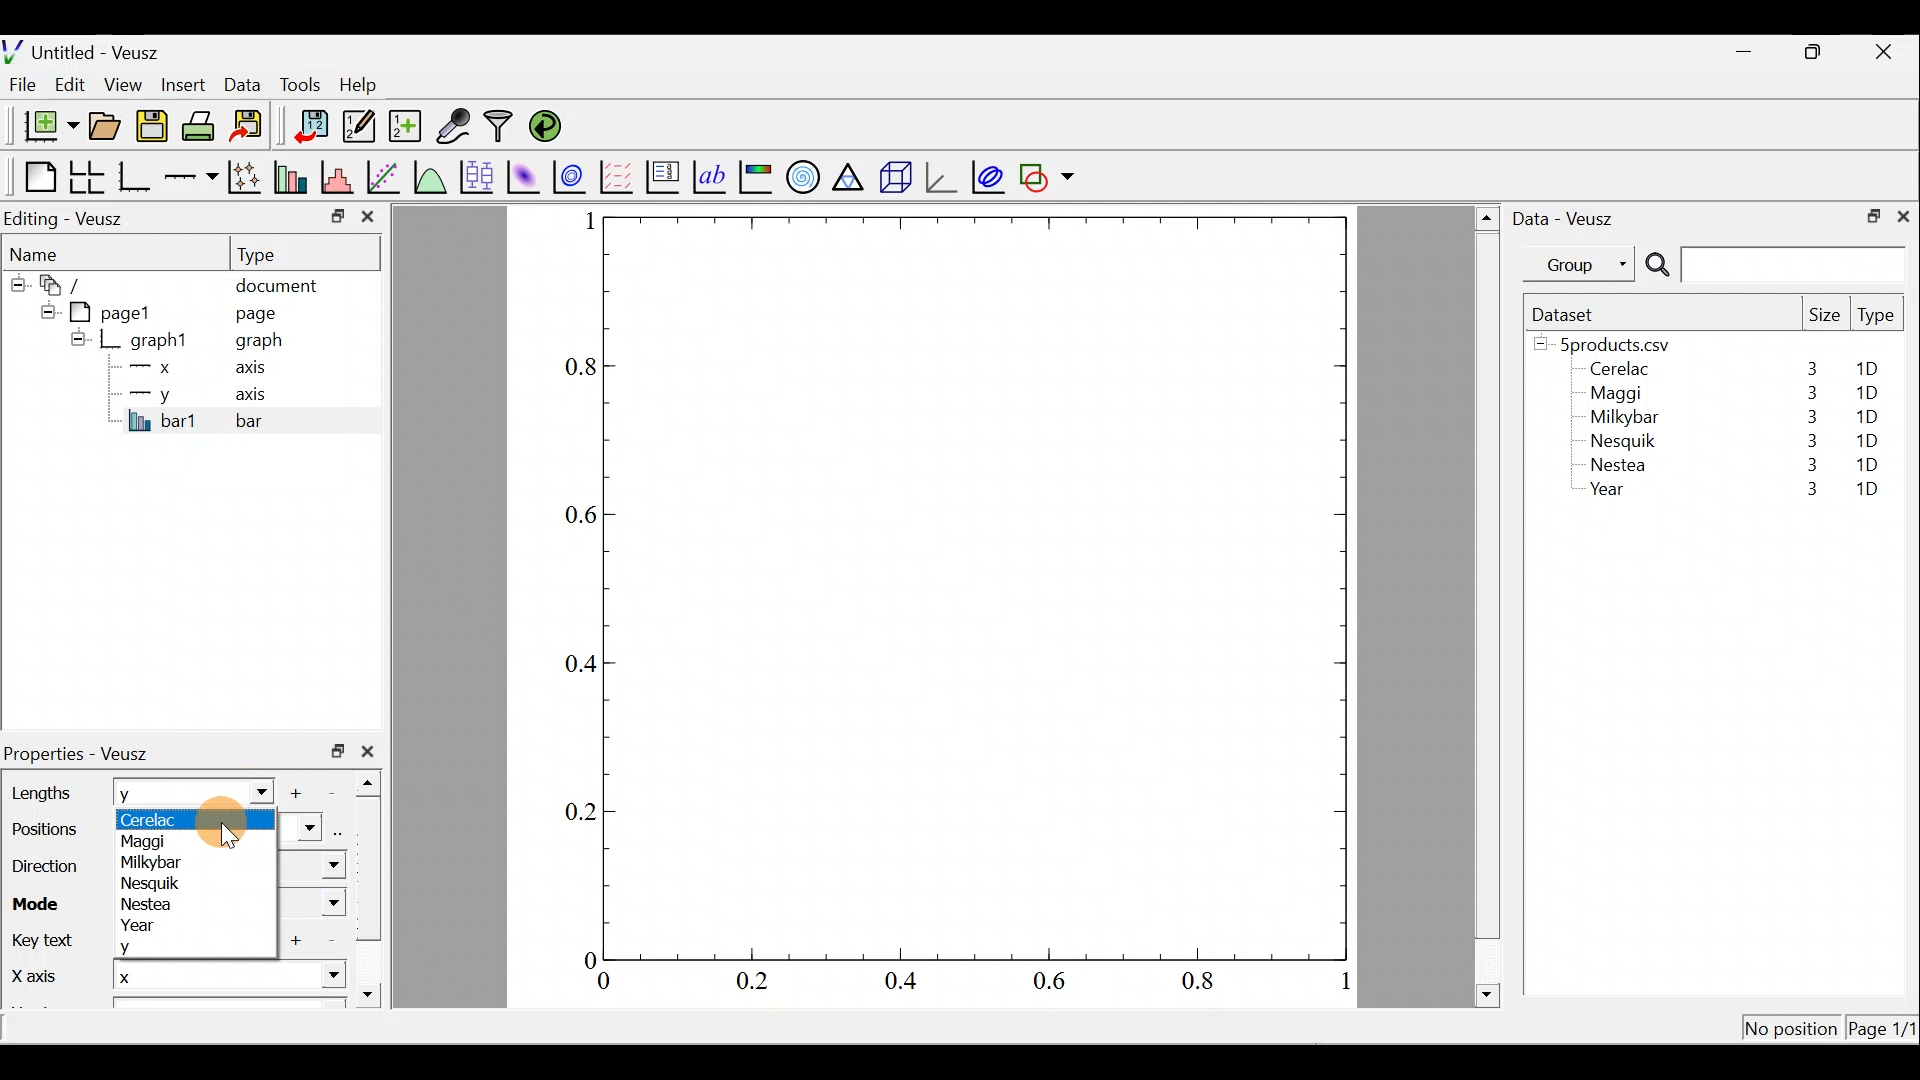 This screenshot has height=1080, width=1920. What do you see at coordinates (359, 127) in the screenshot?
I see `Edit and enter new datasets` at bounding box center [359, 127].